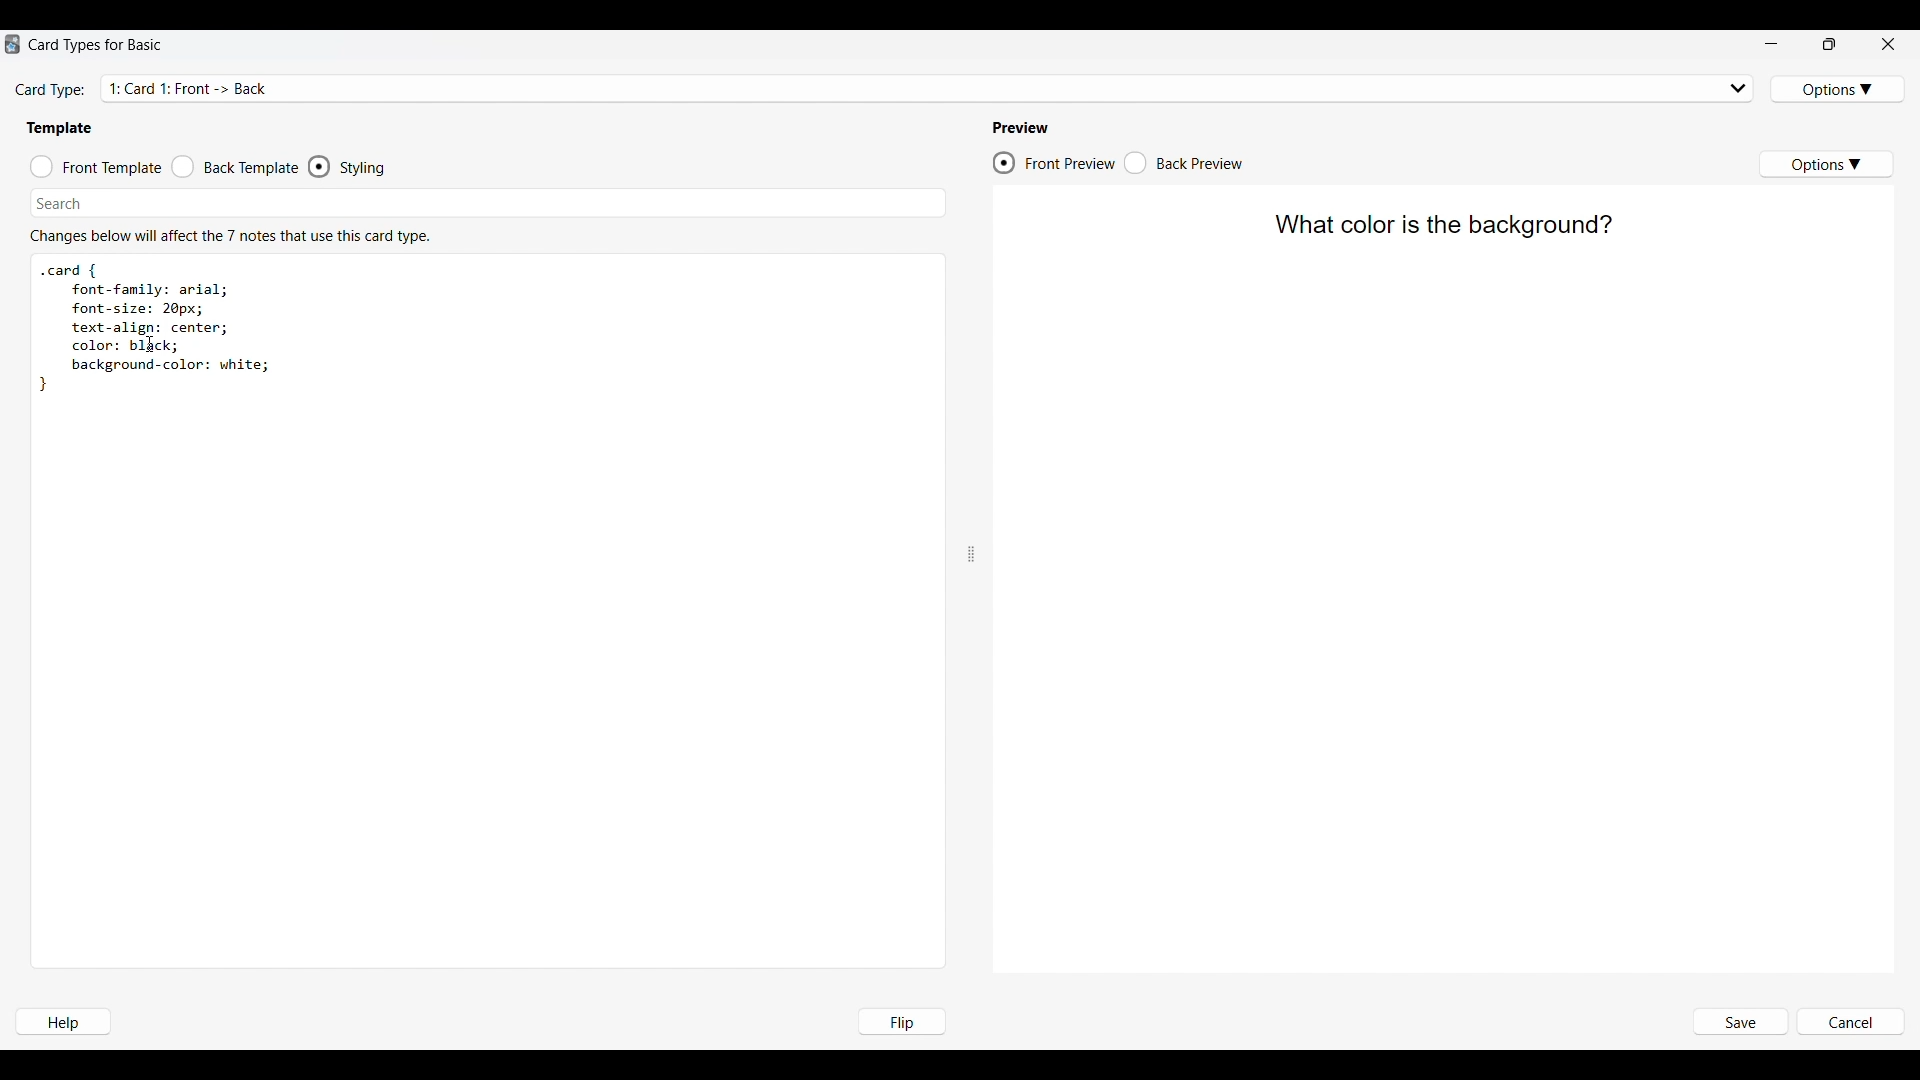 This screenshot has width=1920, height=1080. What do you see at coordinates (96, 167) in the screenshot?
I see `Front template` at bounding box center [96, 167].